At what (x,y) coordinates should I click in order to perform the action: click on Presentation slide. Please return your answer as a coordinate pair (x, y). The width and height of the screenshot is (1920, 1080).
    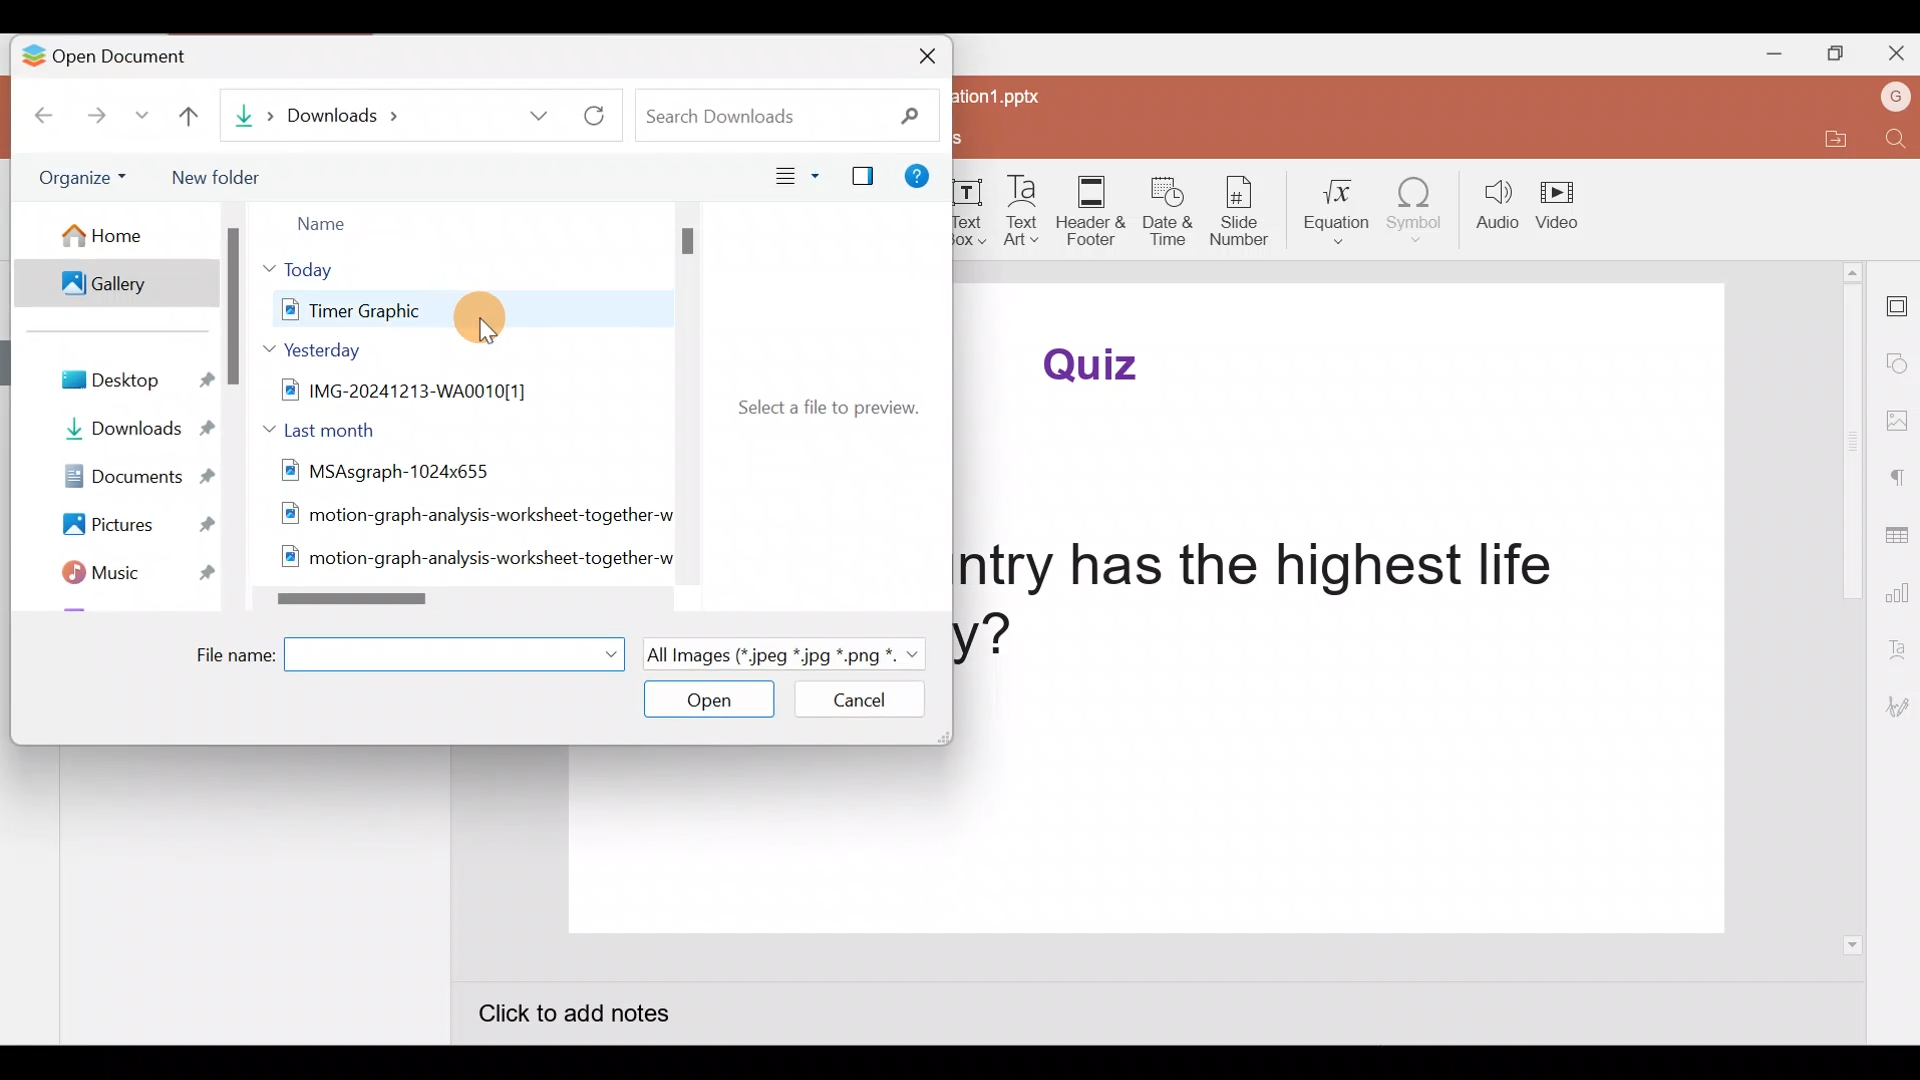
    Looking at the image, I should click on (1142, 847).